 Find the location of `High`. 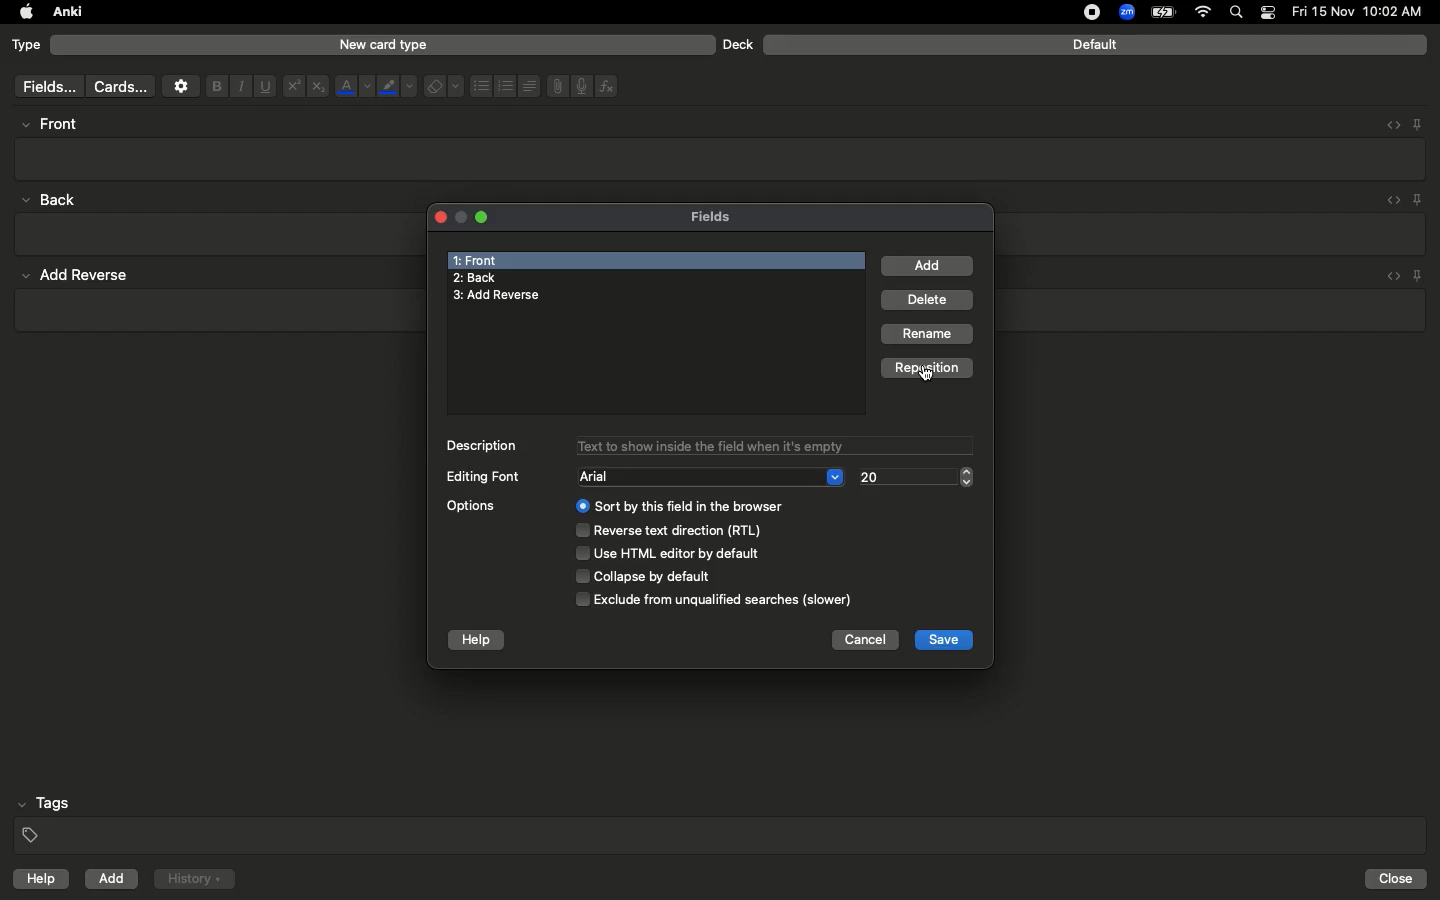

High is located at coordinates (56, 124).